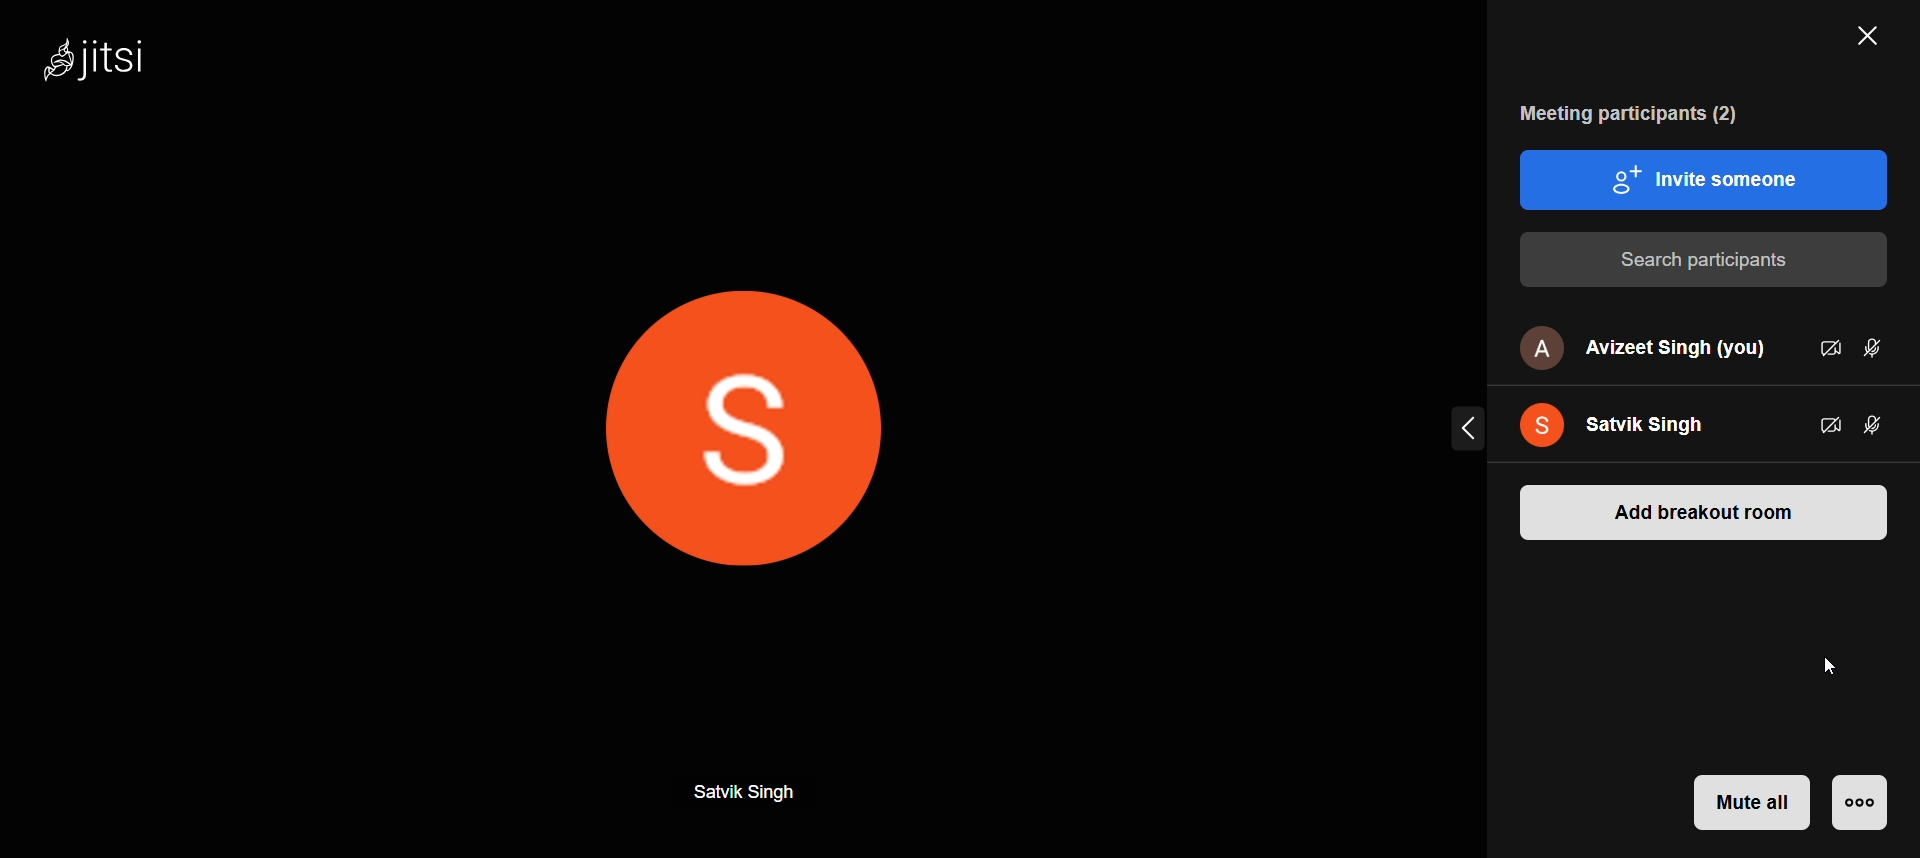 The width and height of the screenshot is (1920, 858). What do you see at coordinates (1877, 425) in the screenshot?
I see `mic status` at bounding box center [1877, 425].